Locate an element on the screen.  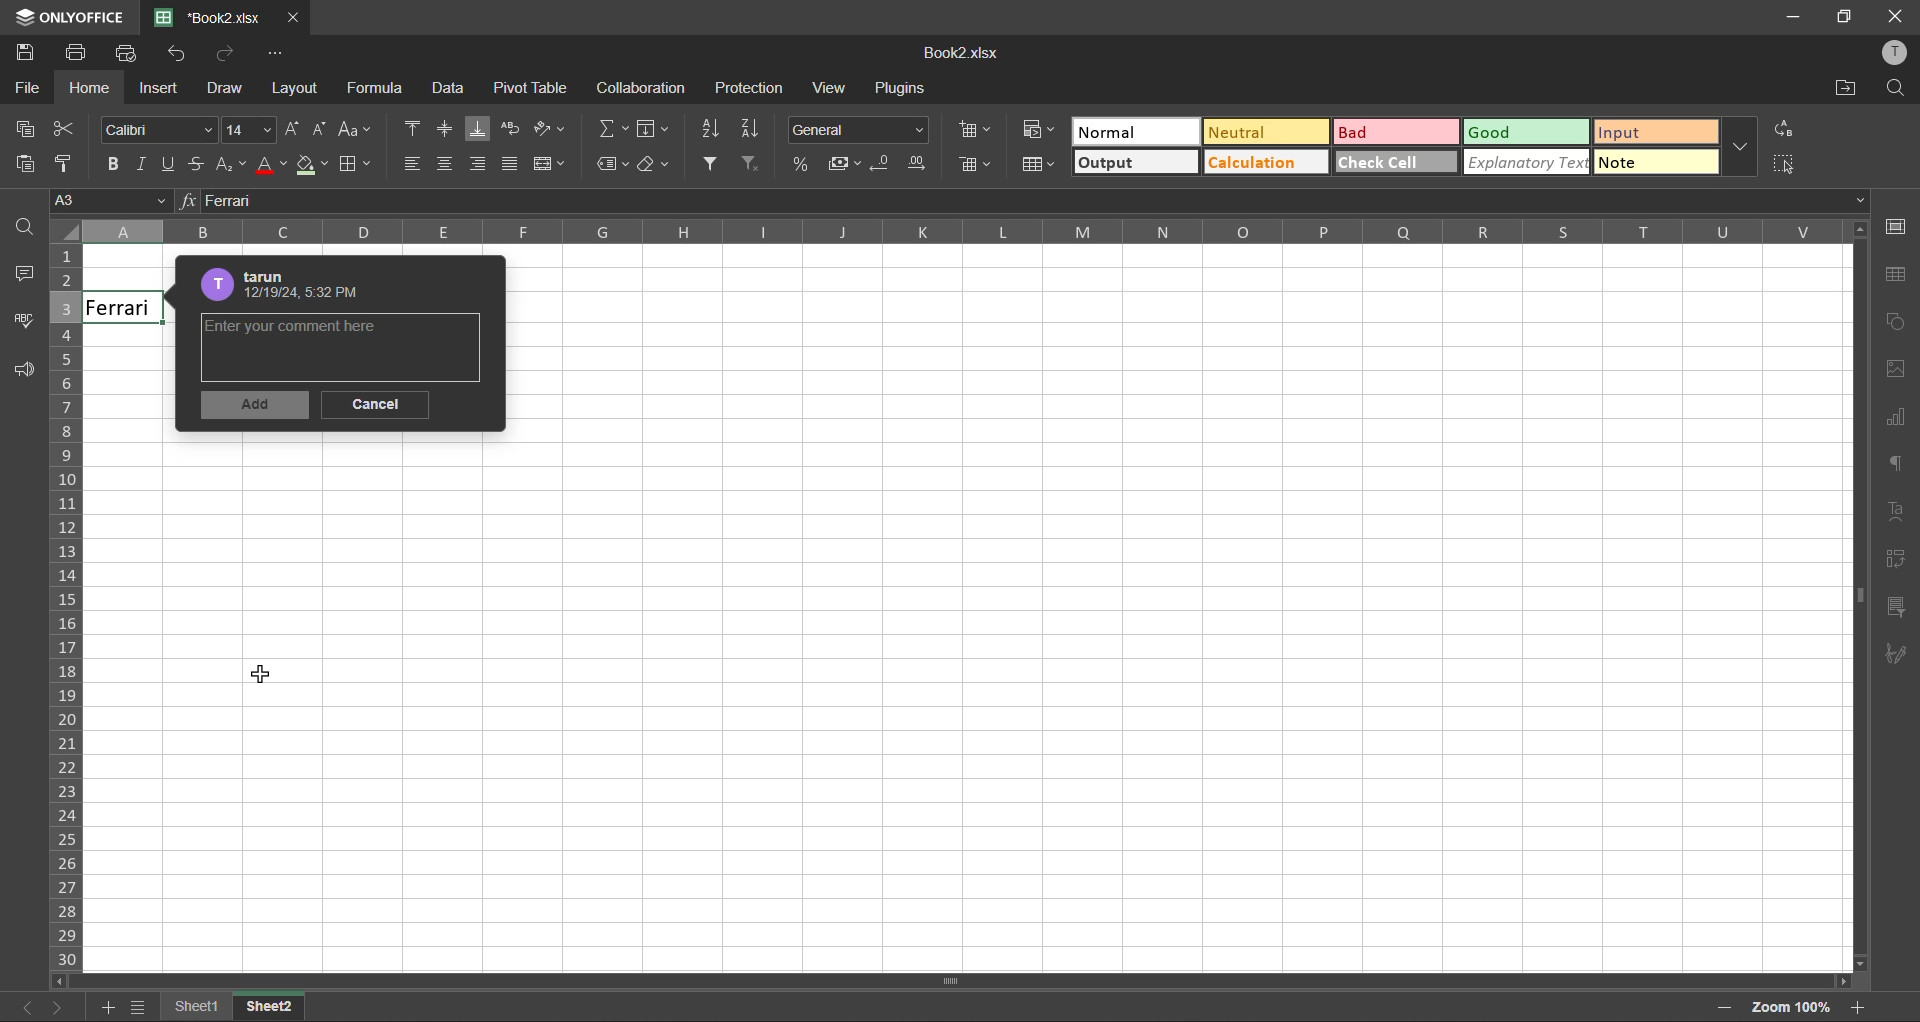
plugins is located at coordinates (905, 89).